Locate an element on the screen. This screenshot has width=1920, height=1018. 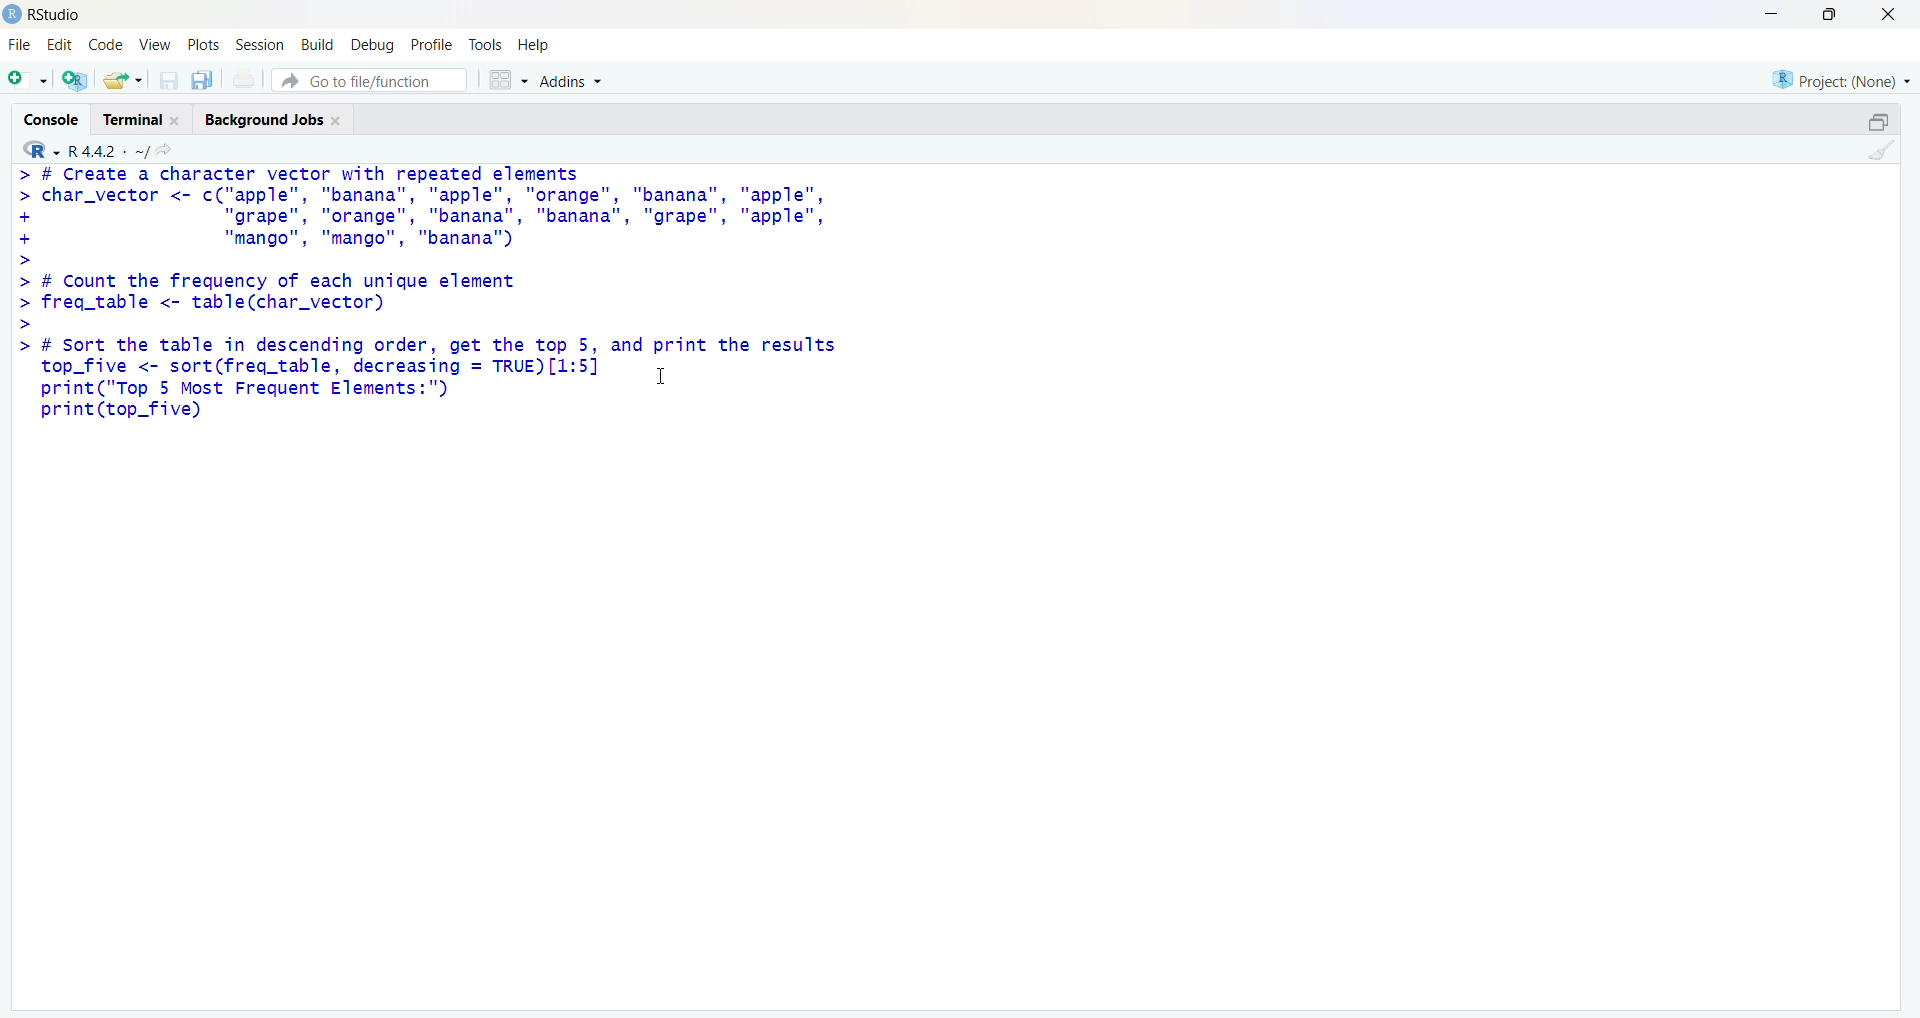
Build is located at coordinates (319, 47).